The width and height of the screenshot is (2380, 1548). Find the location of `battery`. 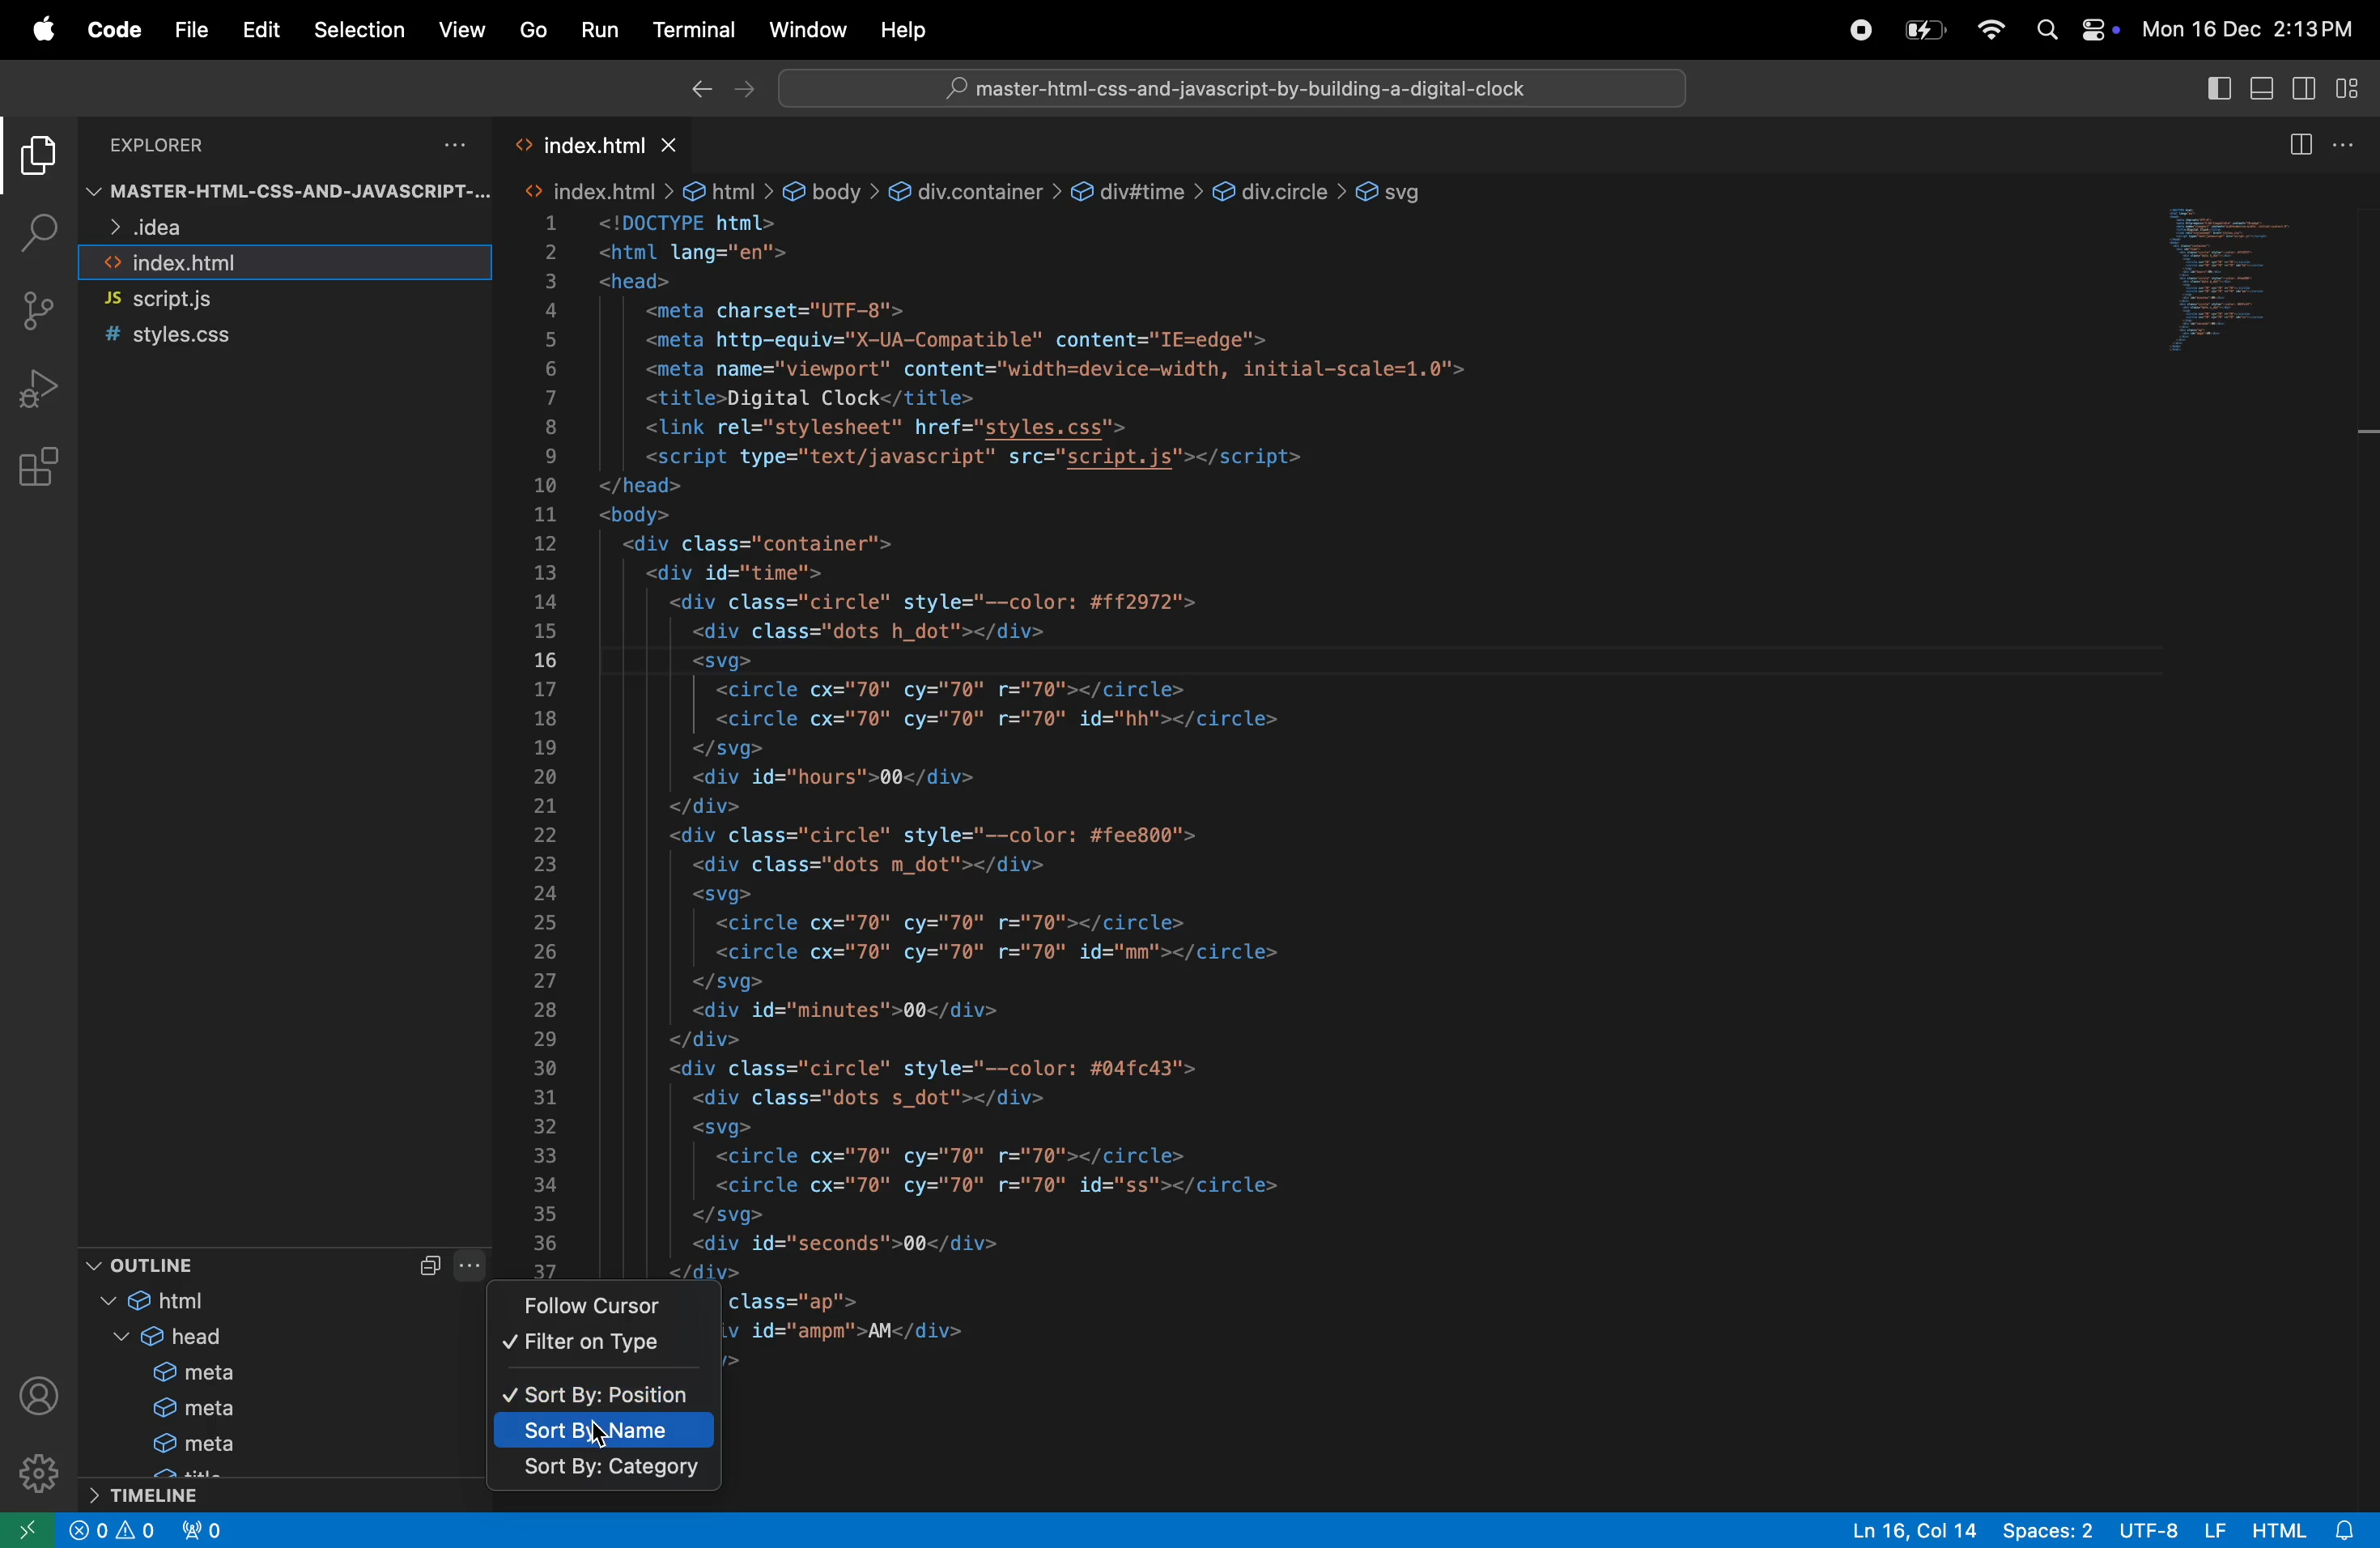

battery is located at coordinates (1924, 29).